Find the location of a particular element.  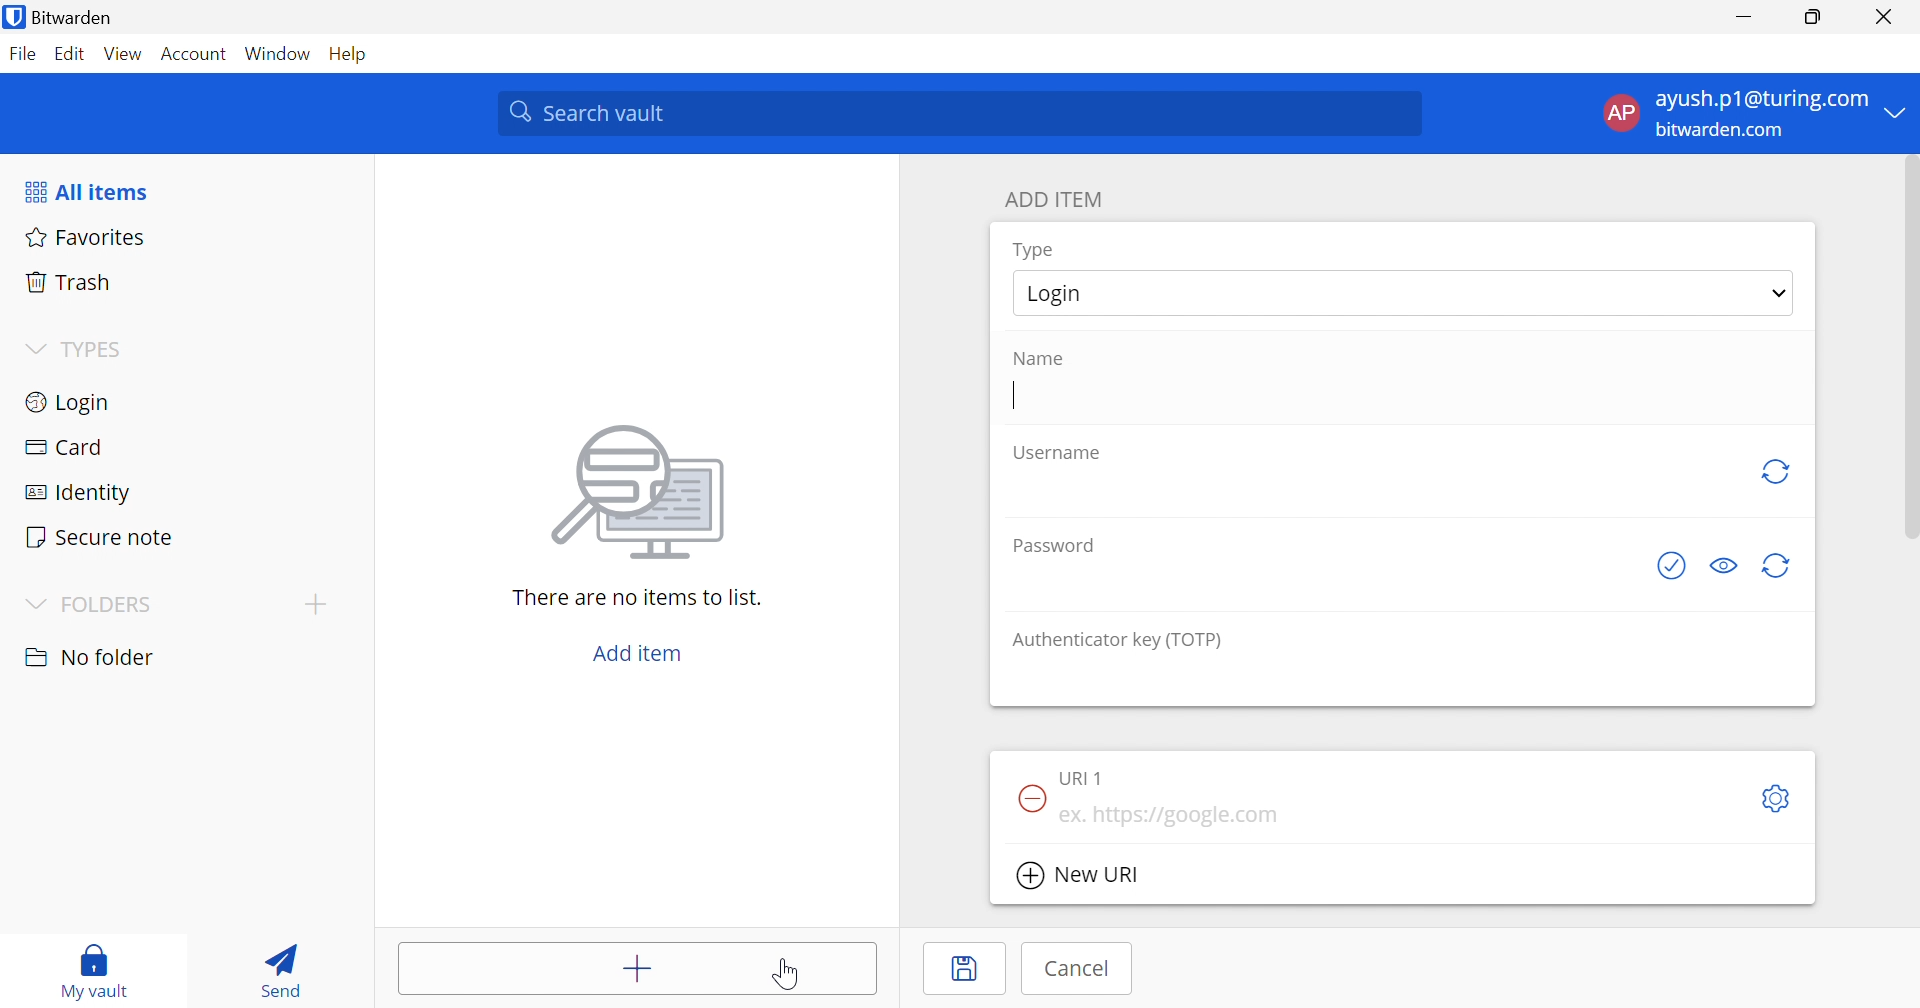

Remove is located at coordinates (1030, 798).